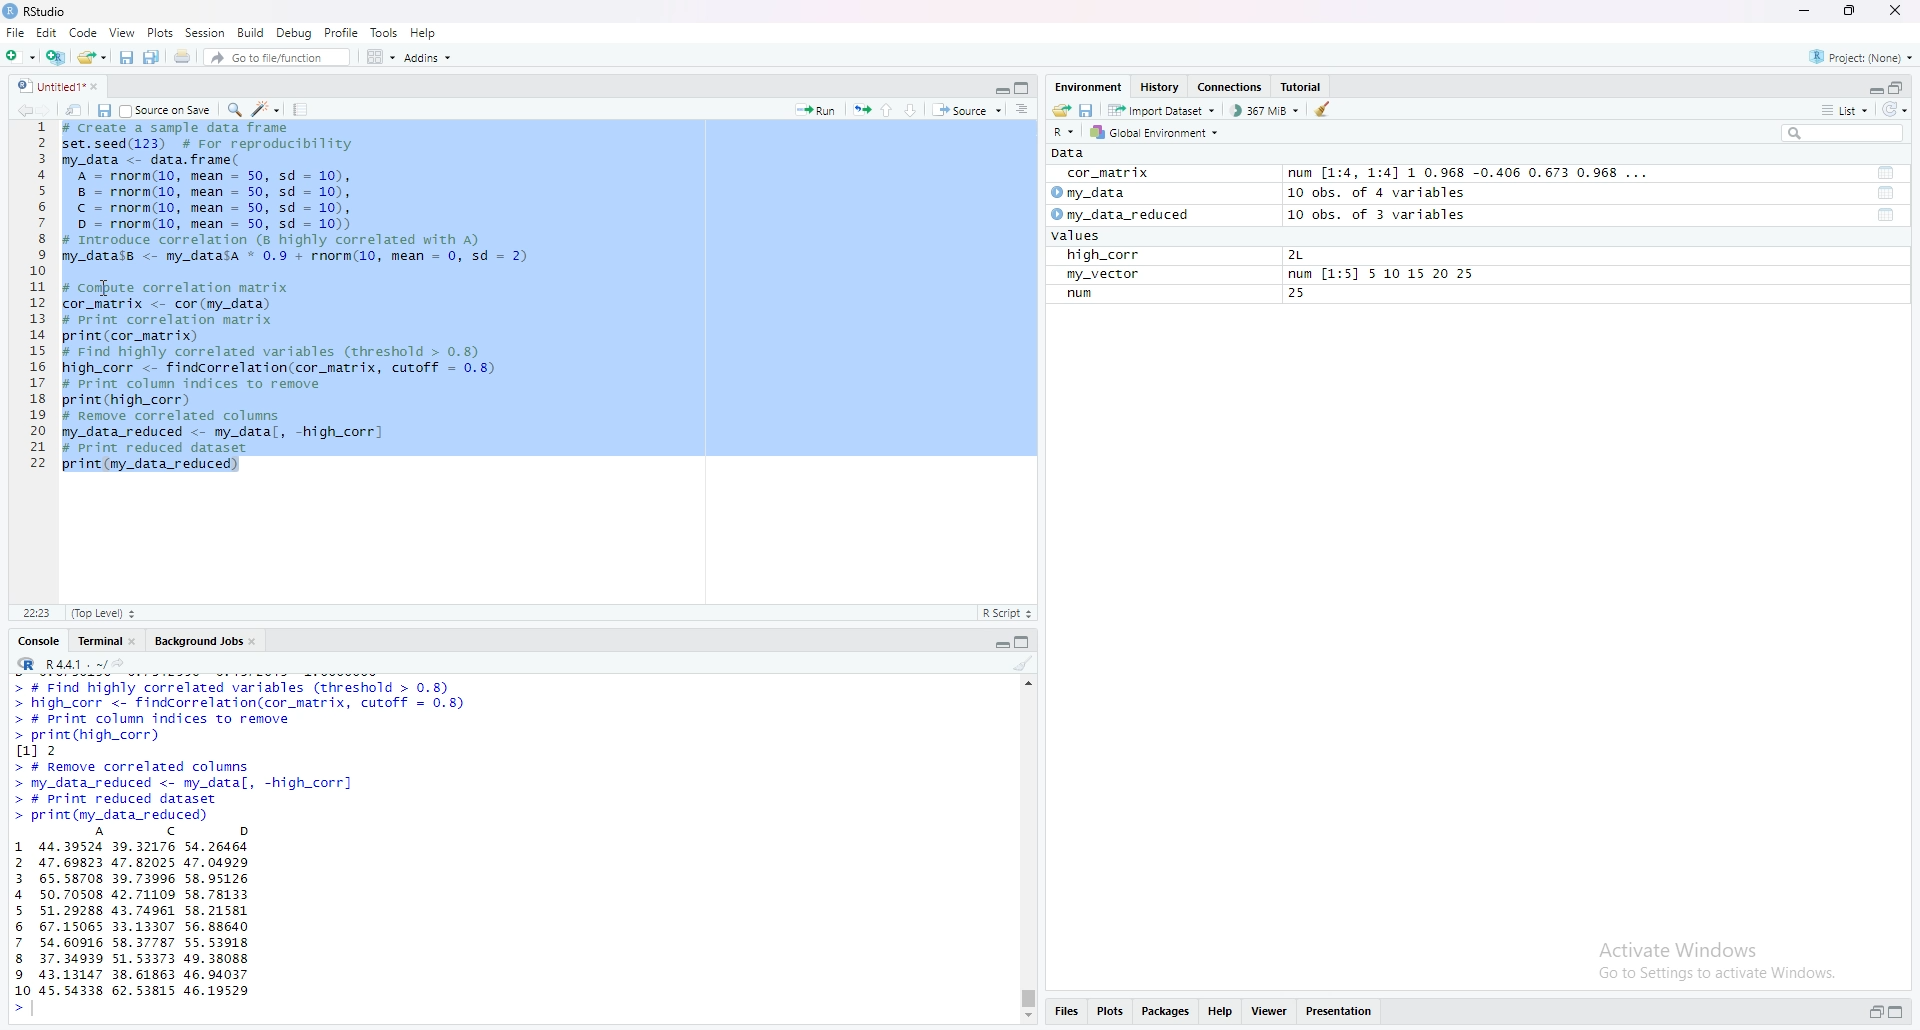  I want to click on maximise, so click(1851, 10).